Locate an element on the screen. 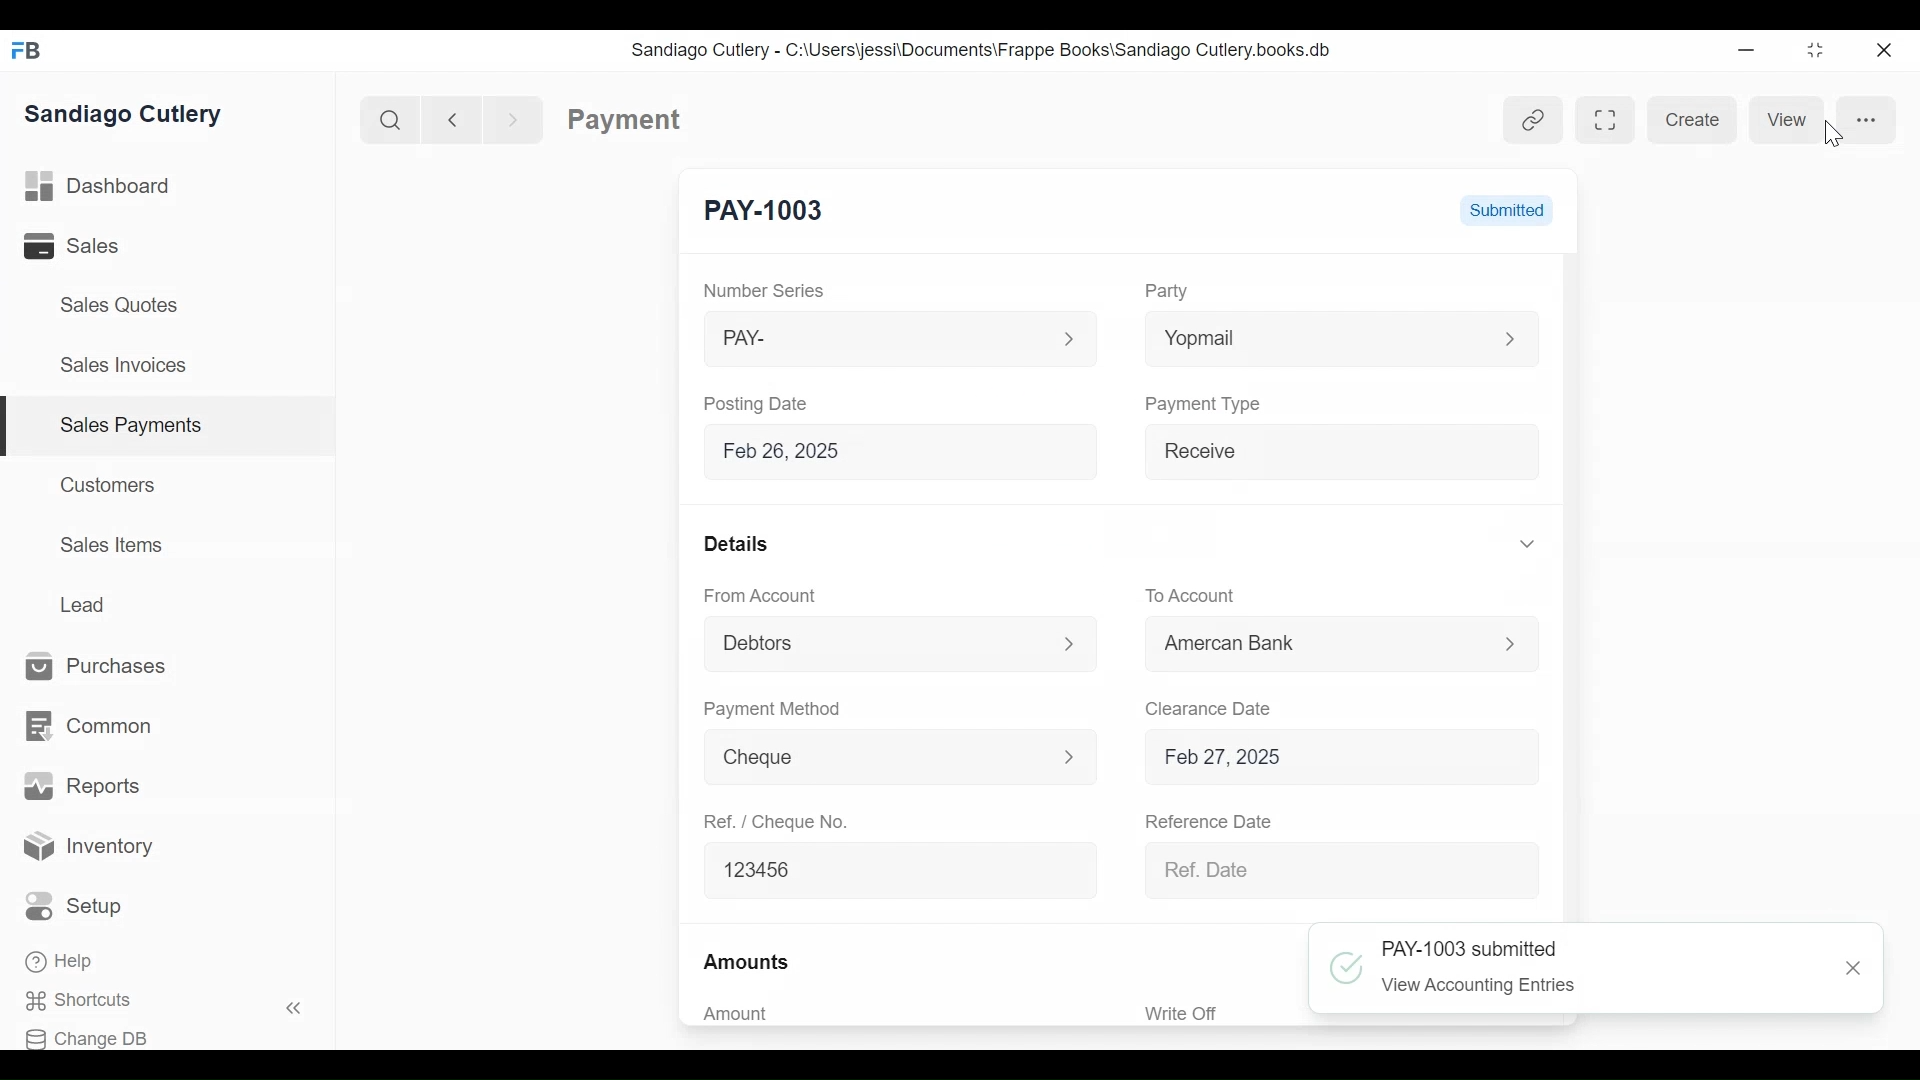 This screenshot has width=1920, height=1080. Ref. / Cheque No. is located at coordinates (774, 822).